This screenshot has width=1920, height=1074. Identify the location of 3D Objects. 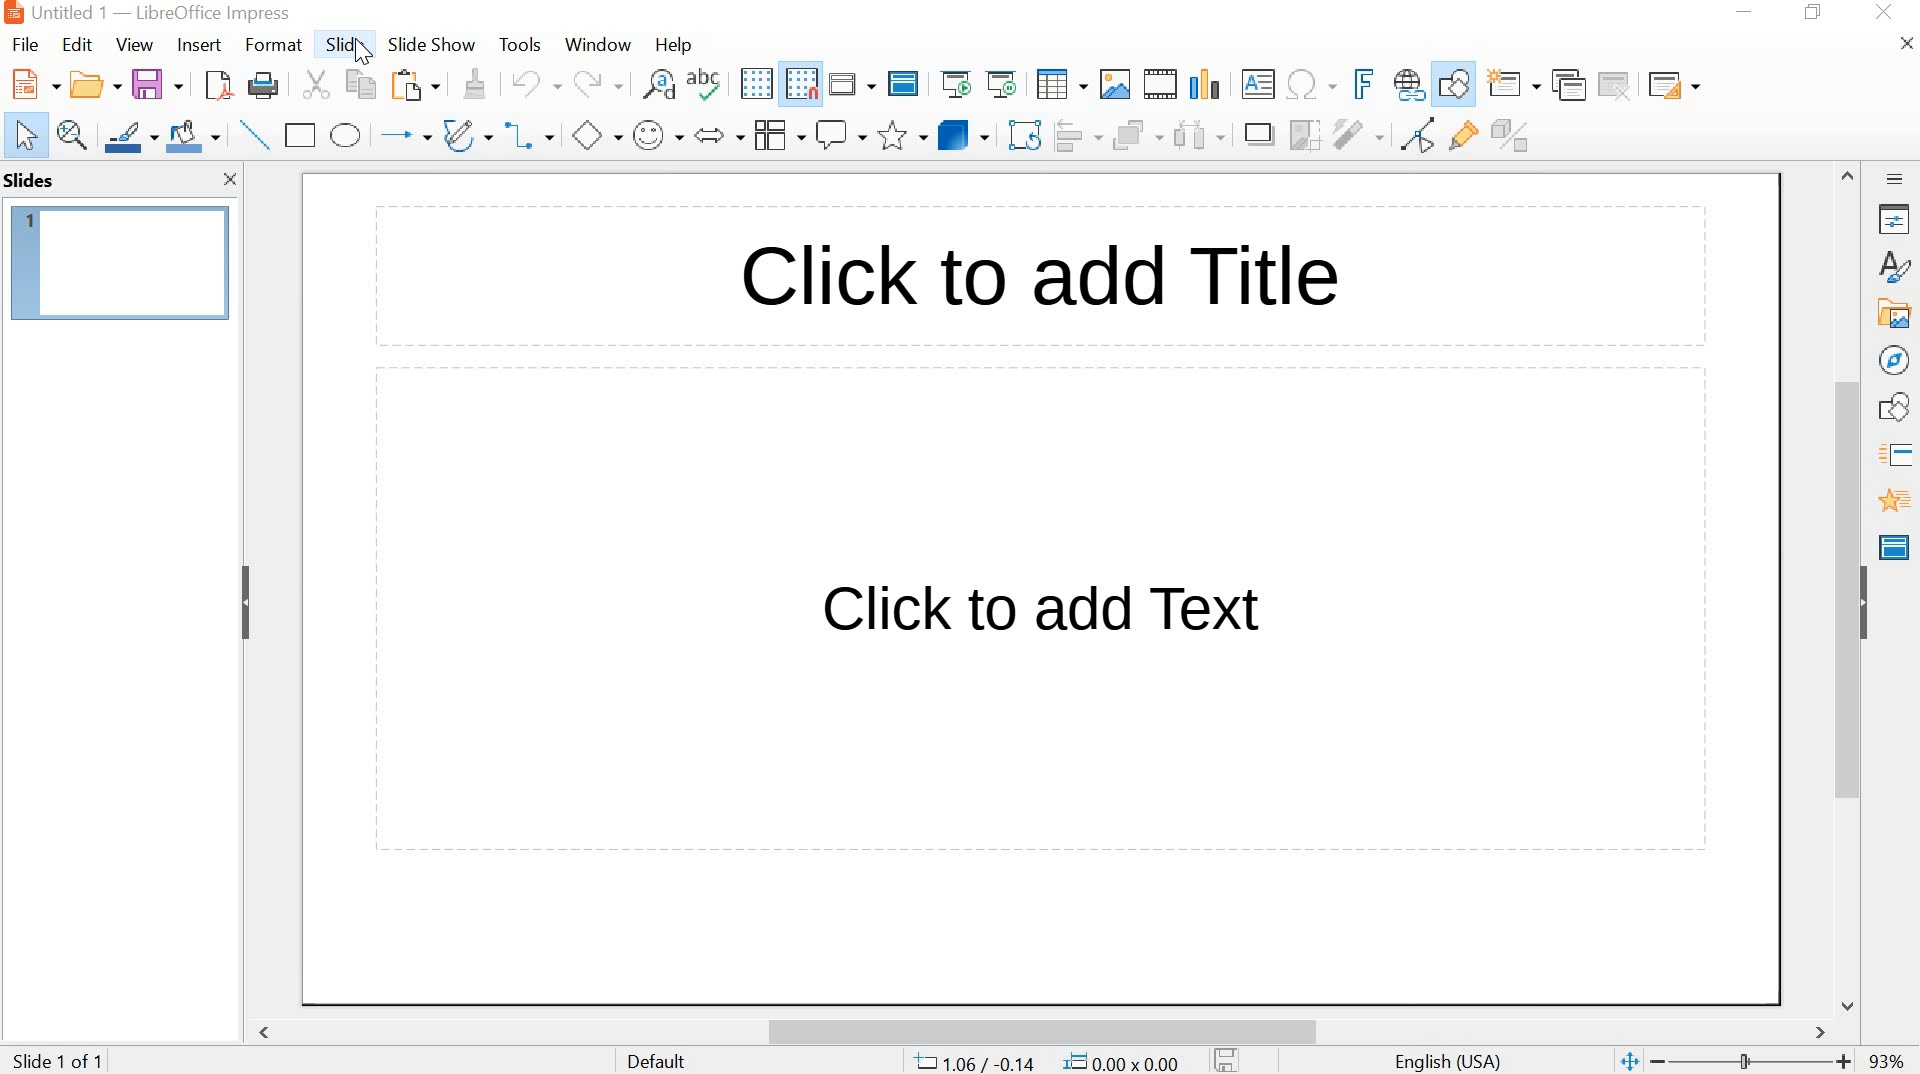
(967, 134).